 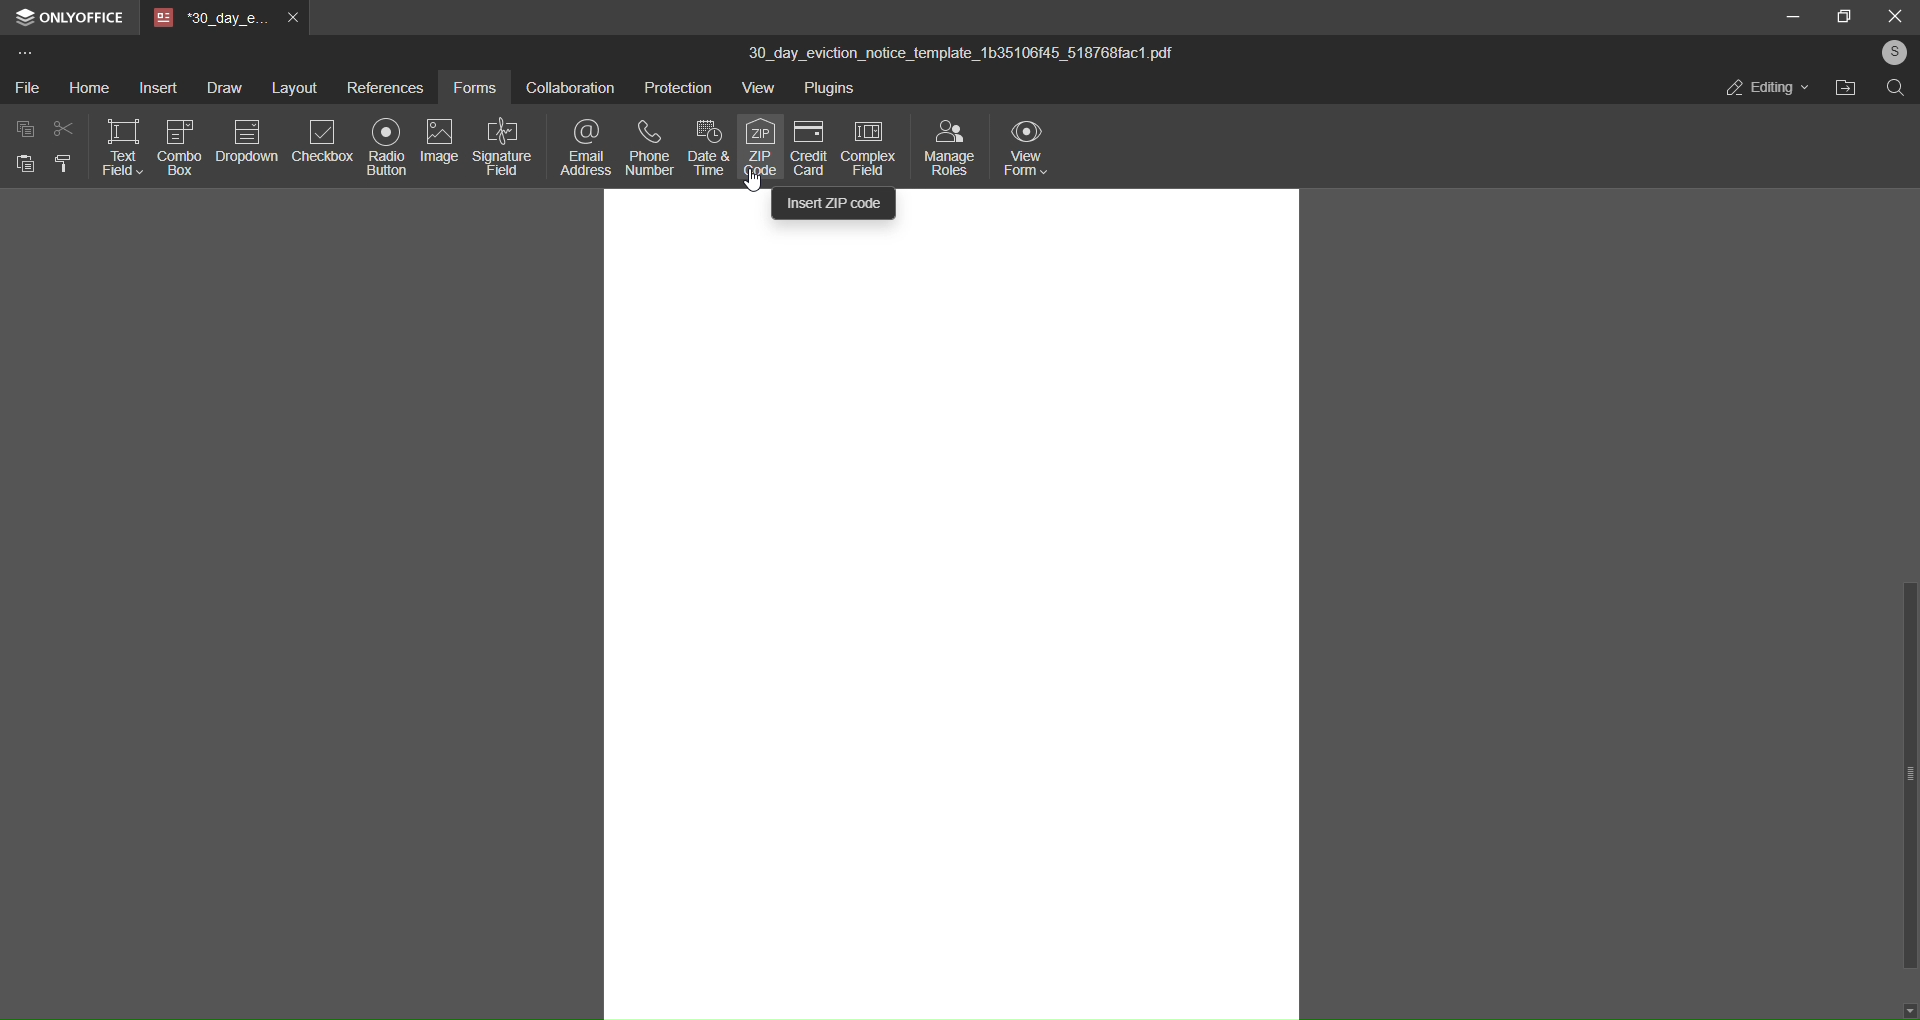 I want to click on close tab, so click(x=298, y=15).